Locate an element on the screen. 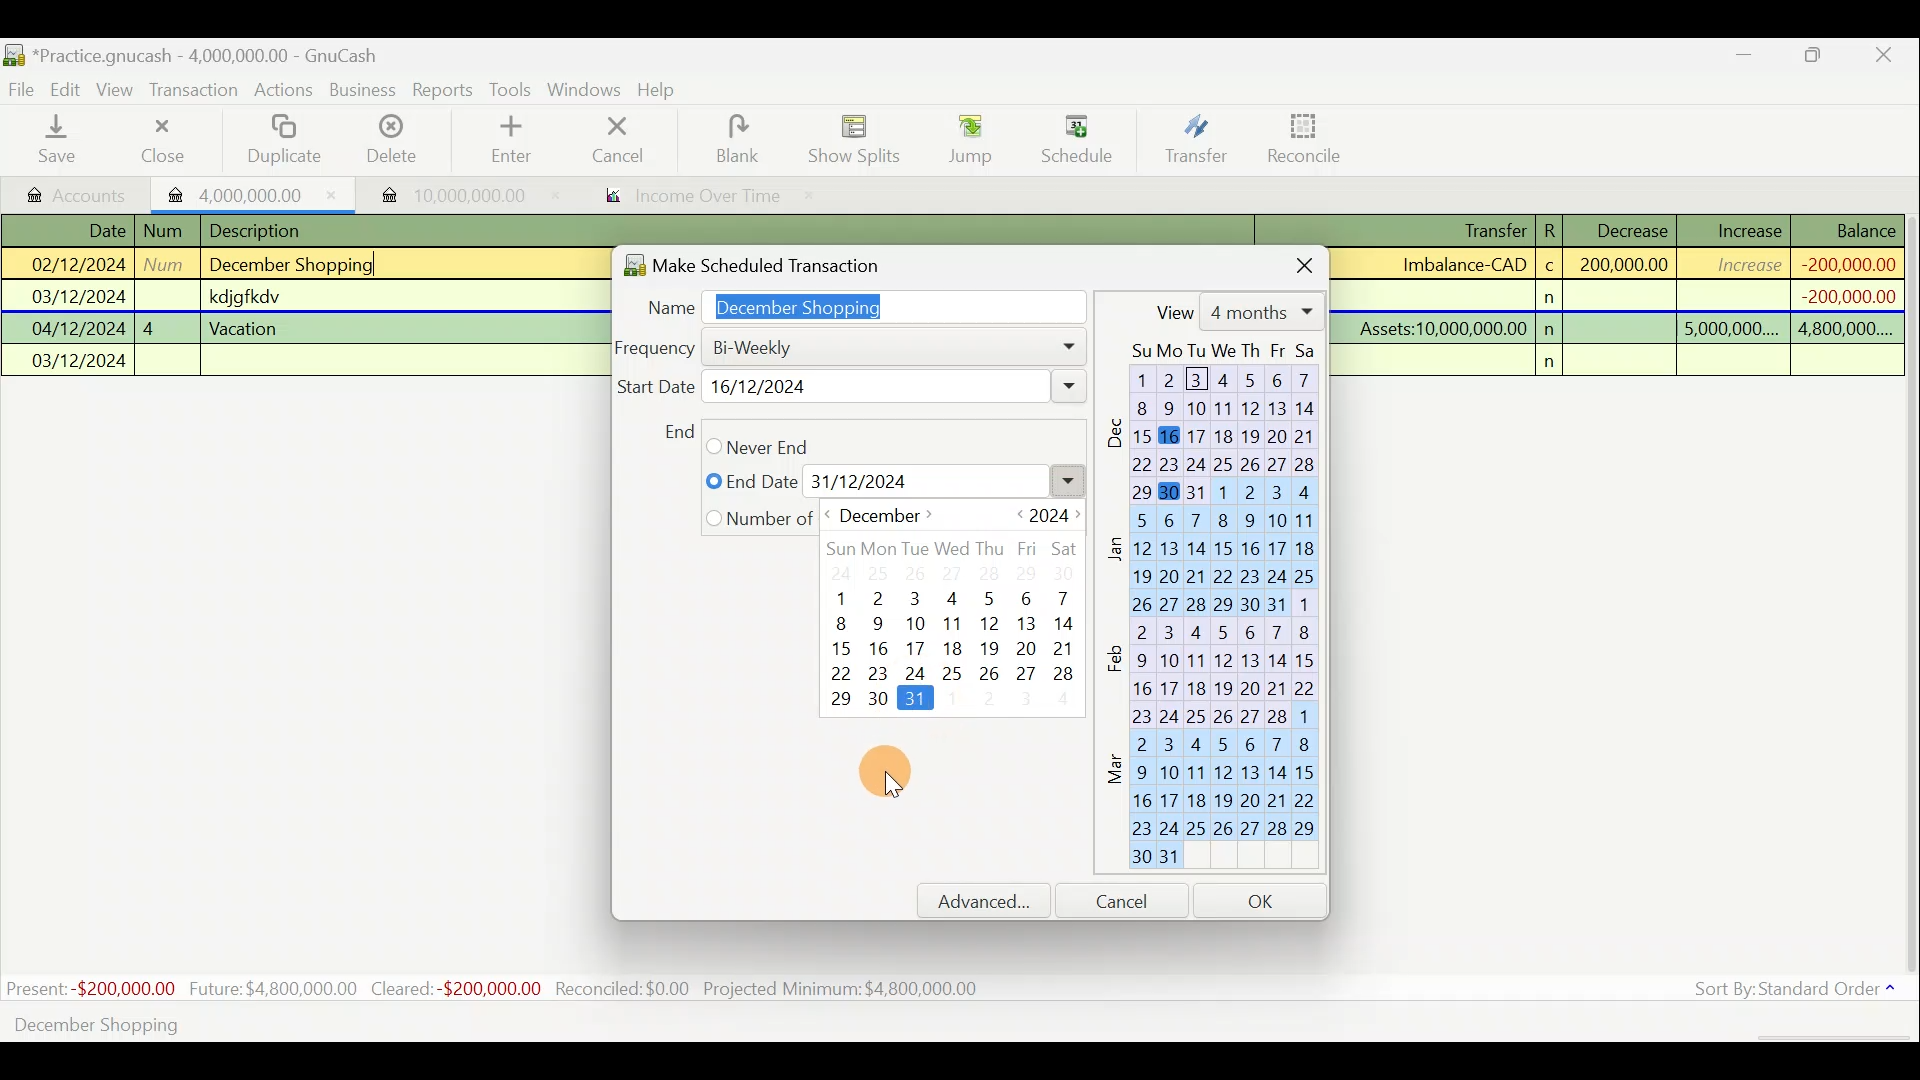 This screenshot has height=1080, width=1920. Imported transaction 1 is located at coordinates (254, 193).